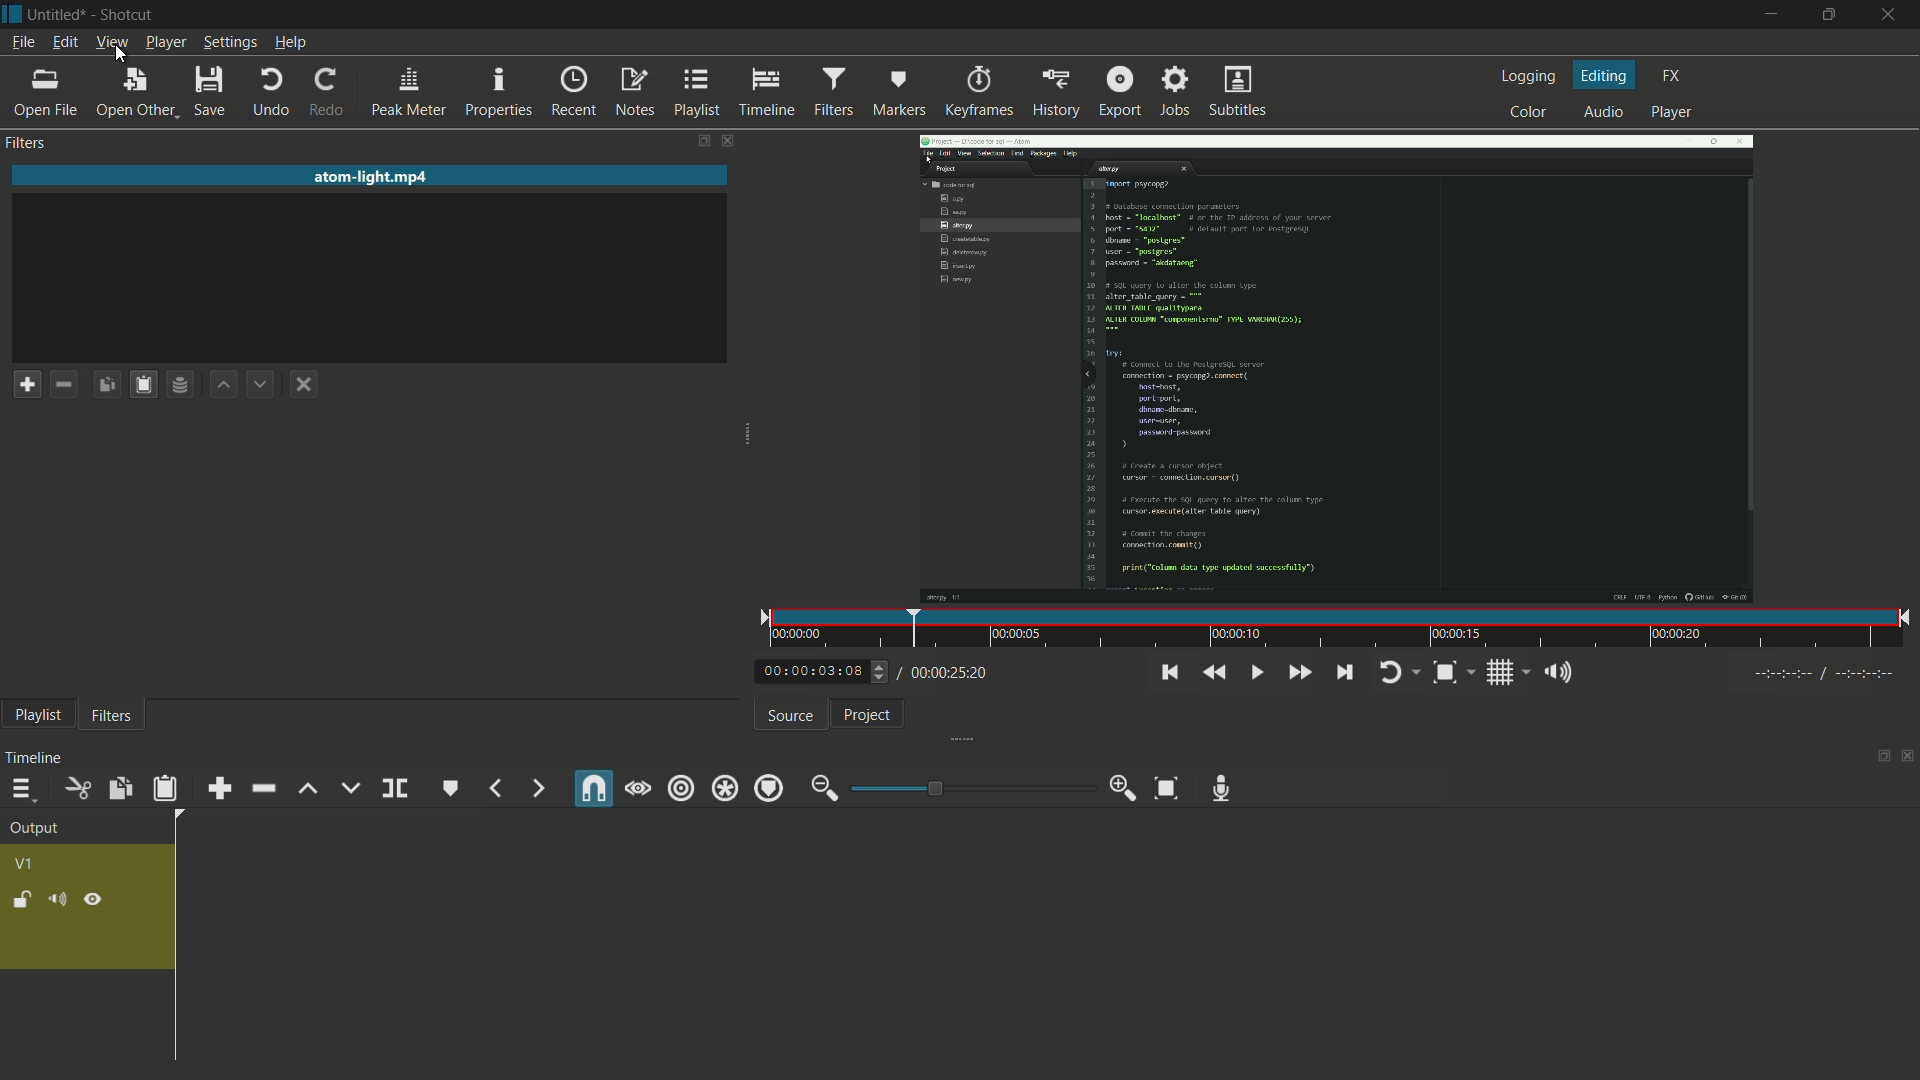 The height and width of the screenshot is (1080, 1920). I want to click on undo, so click(272, 93).